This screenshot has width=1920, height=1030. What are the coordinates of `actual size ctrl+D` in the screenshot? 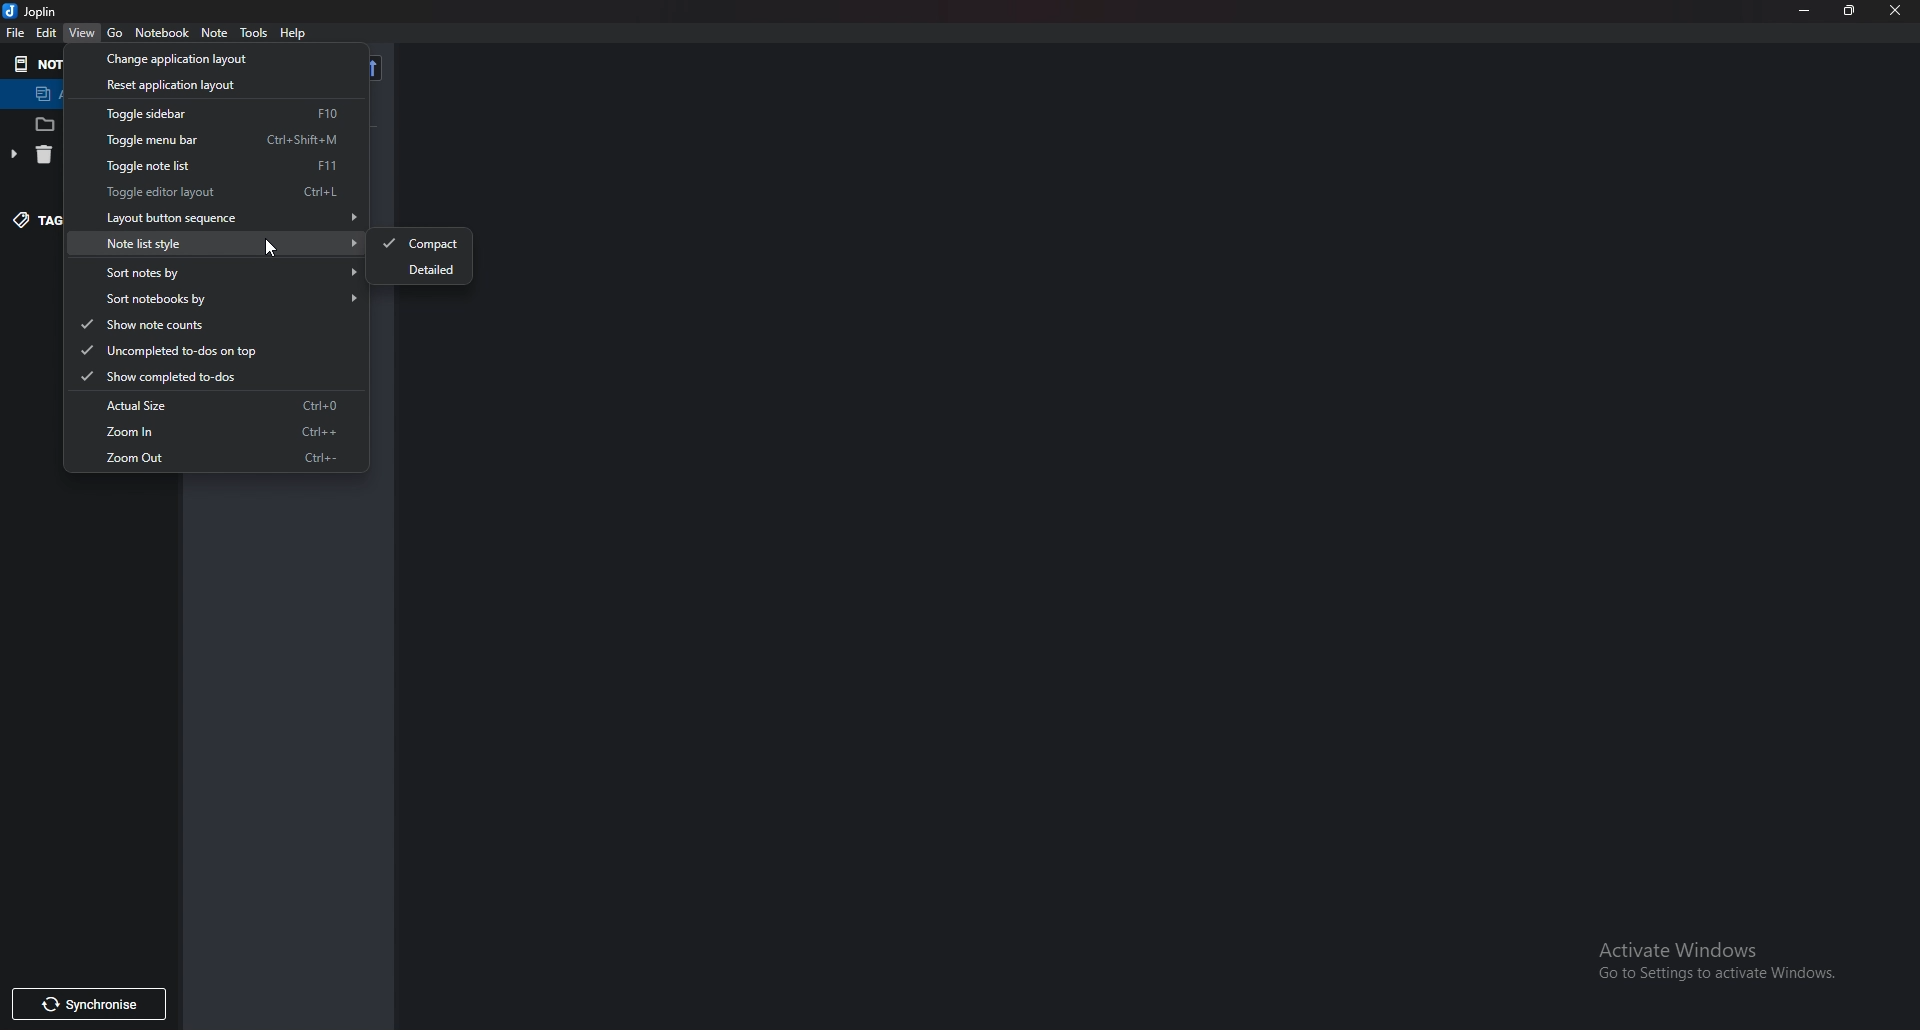 It's located at (237, 405).